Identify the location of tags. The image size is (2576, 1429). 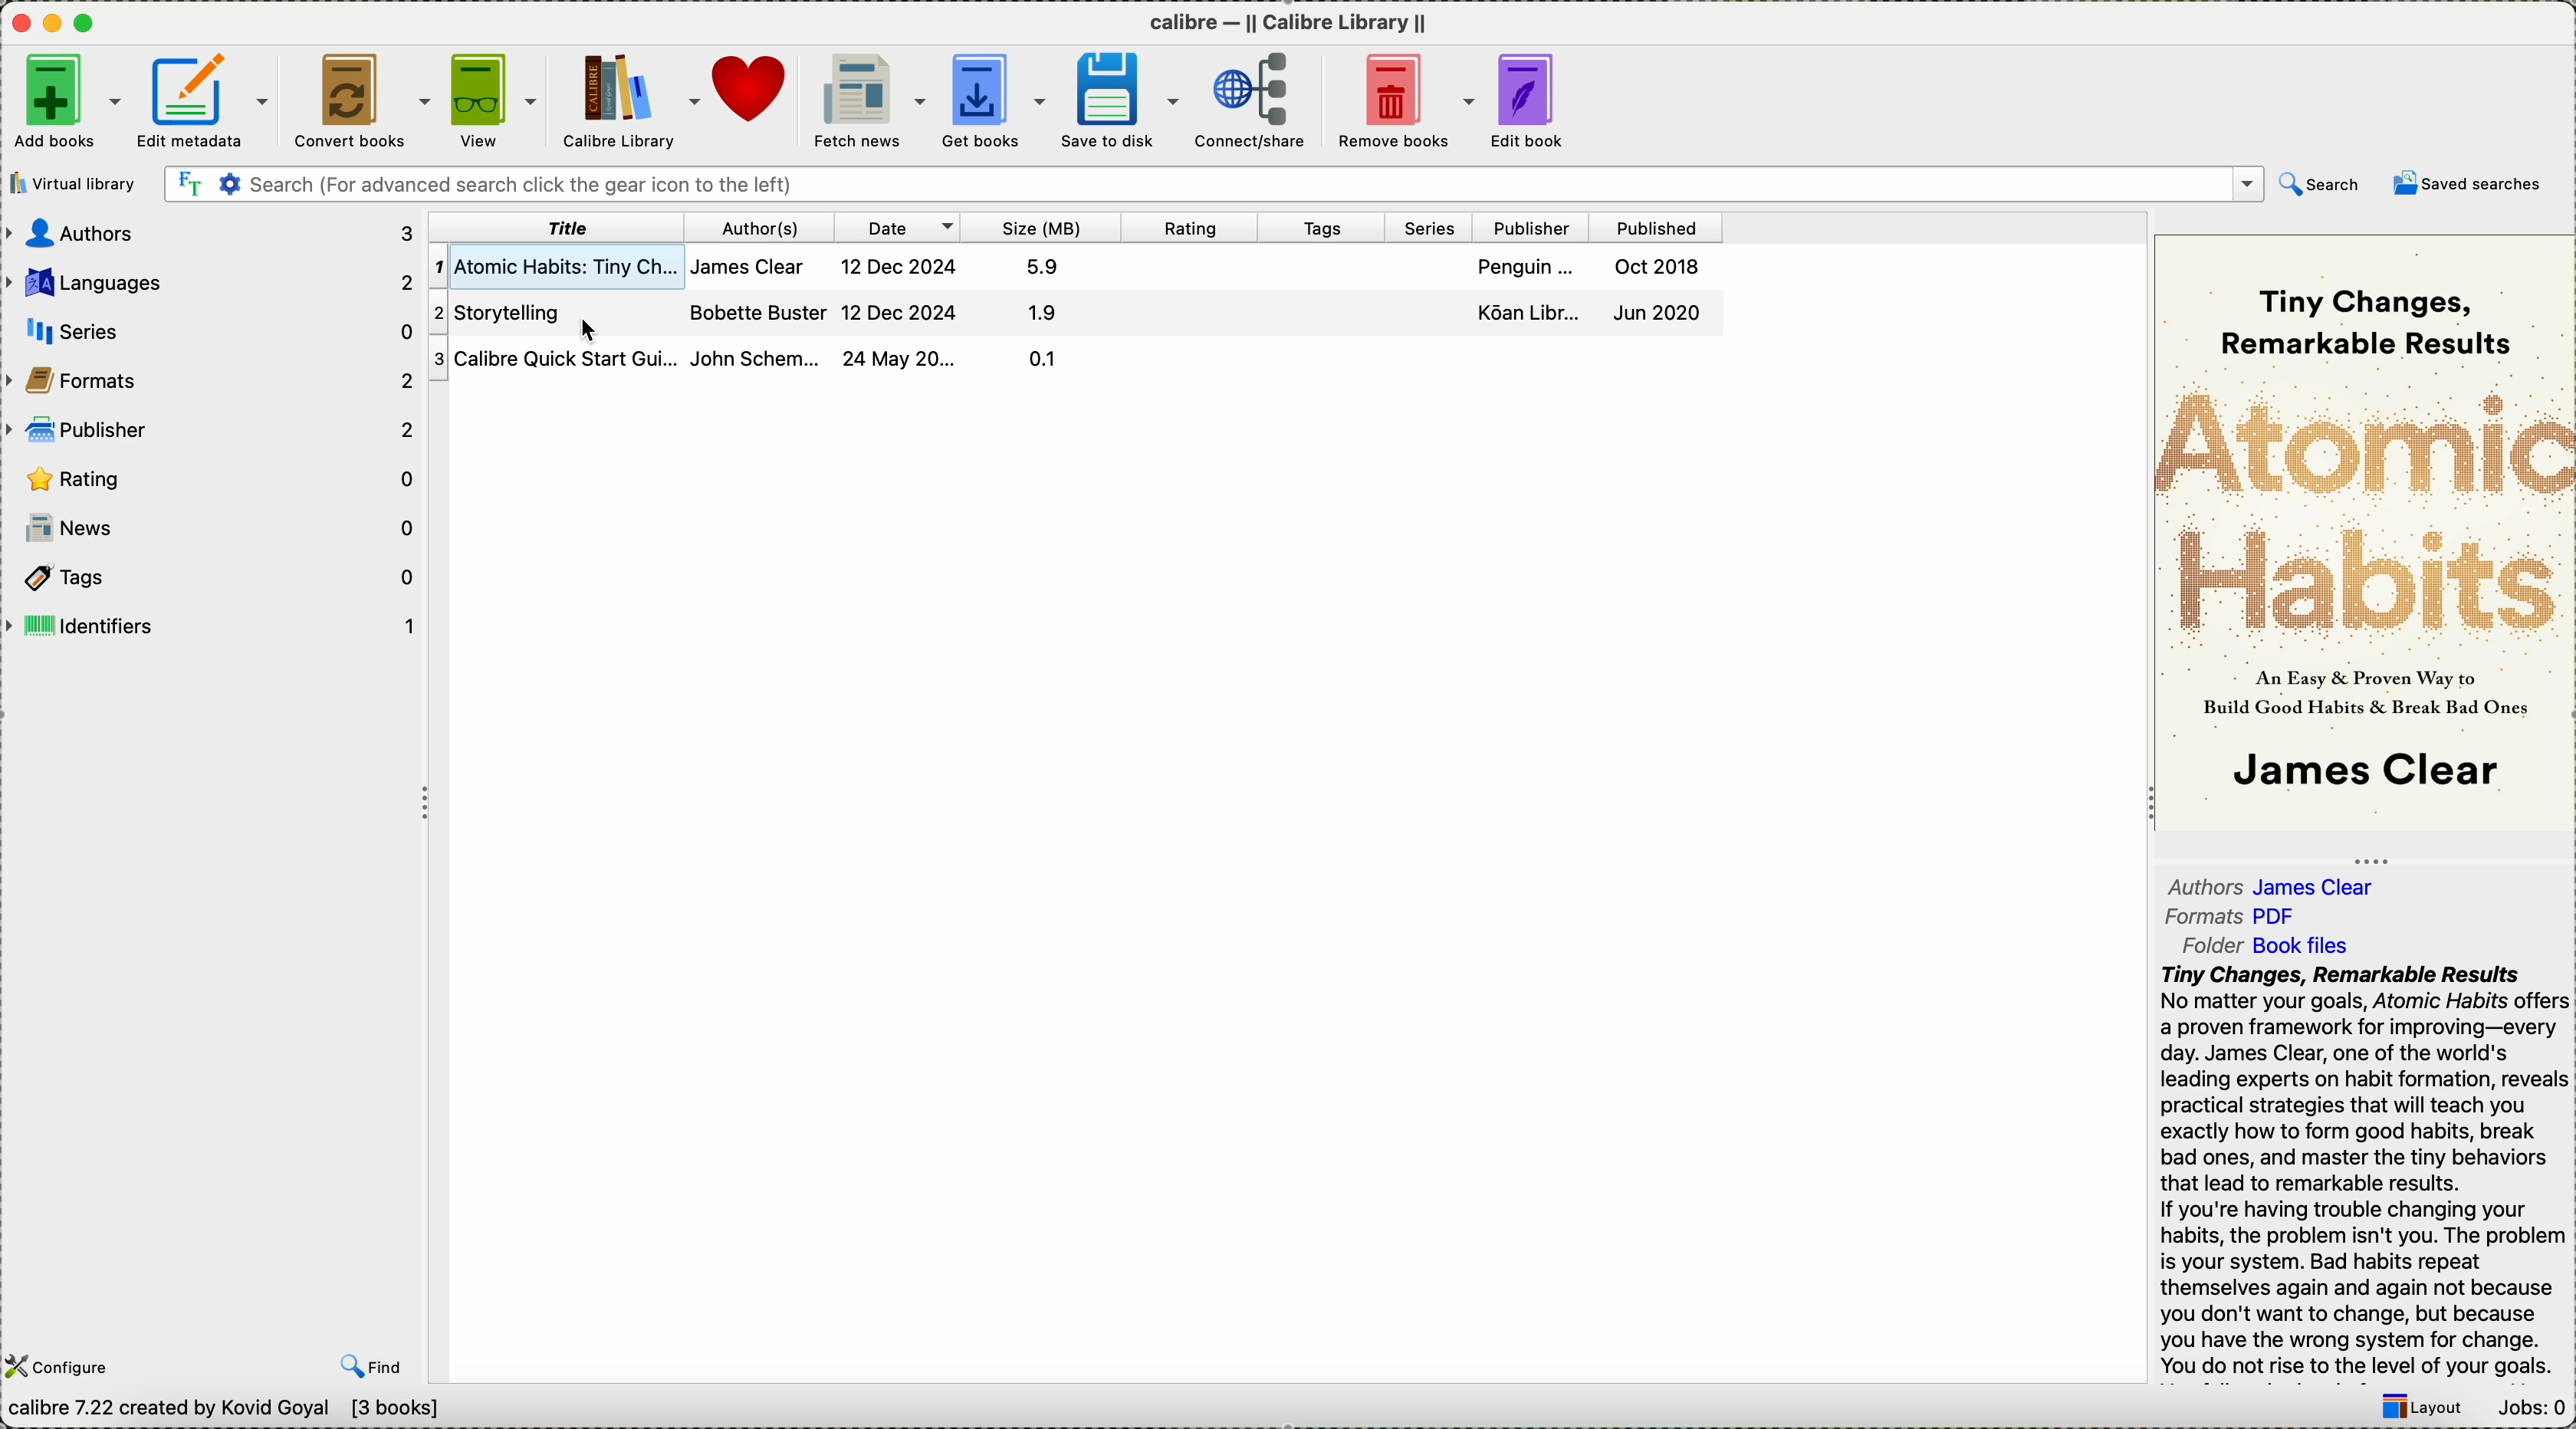
(1325, 228).